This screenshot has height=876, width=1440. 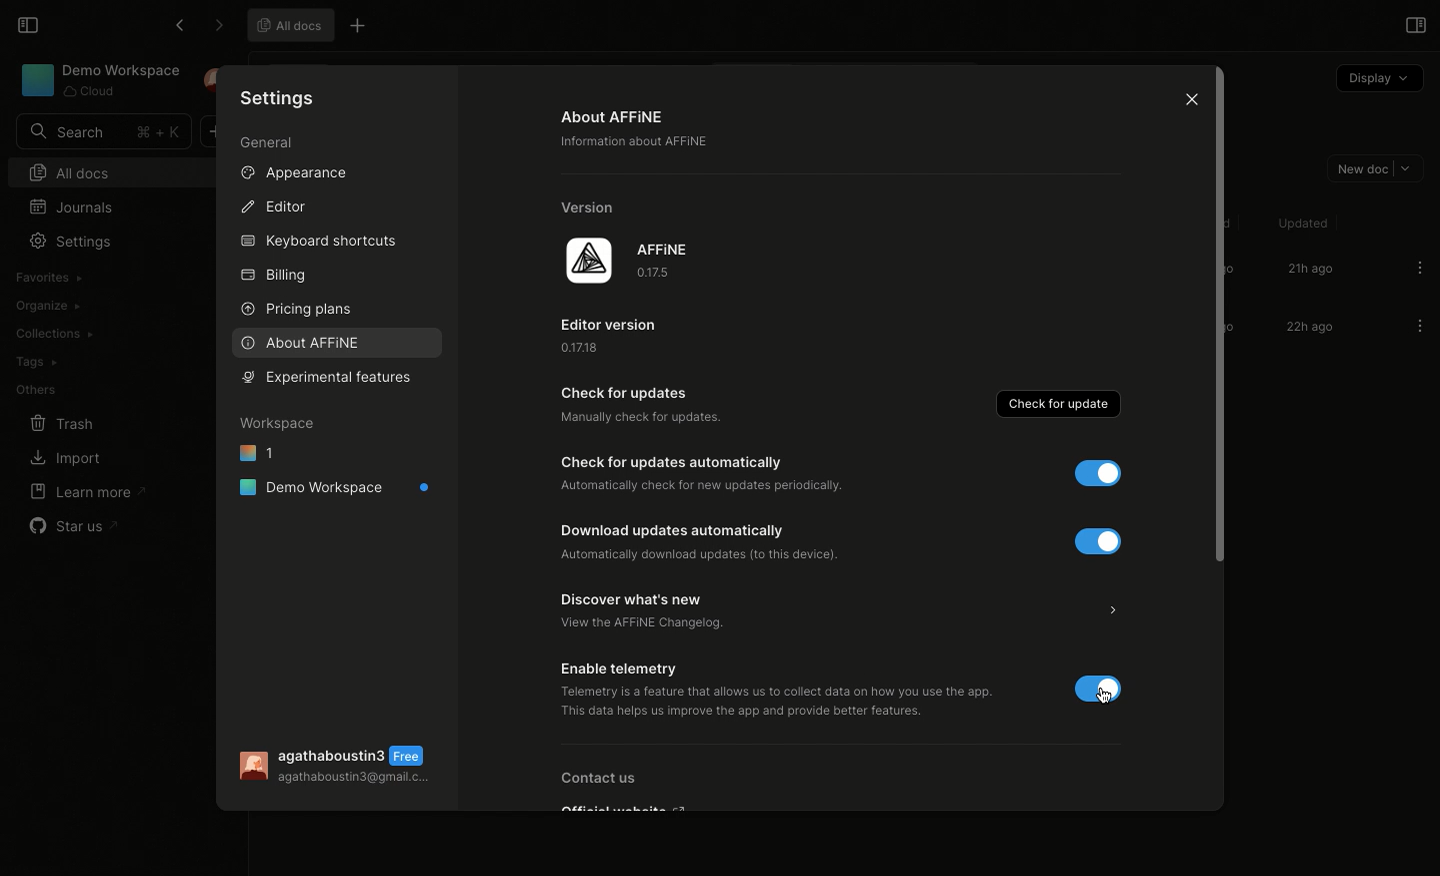 I want to click on Create workspace, so click(x=98, y=304).